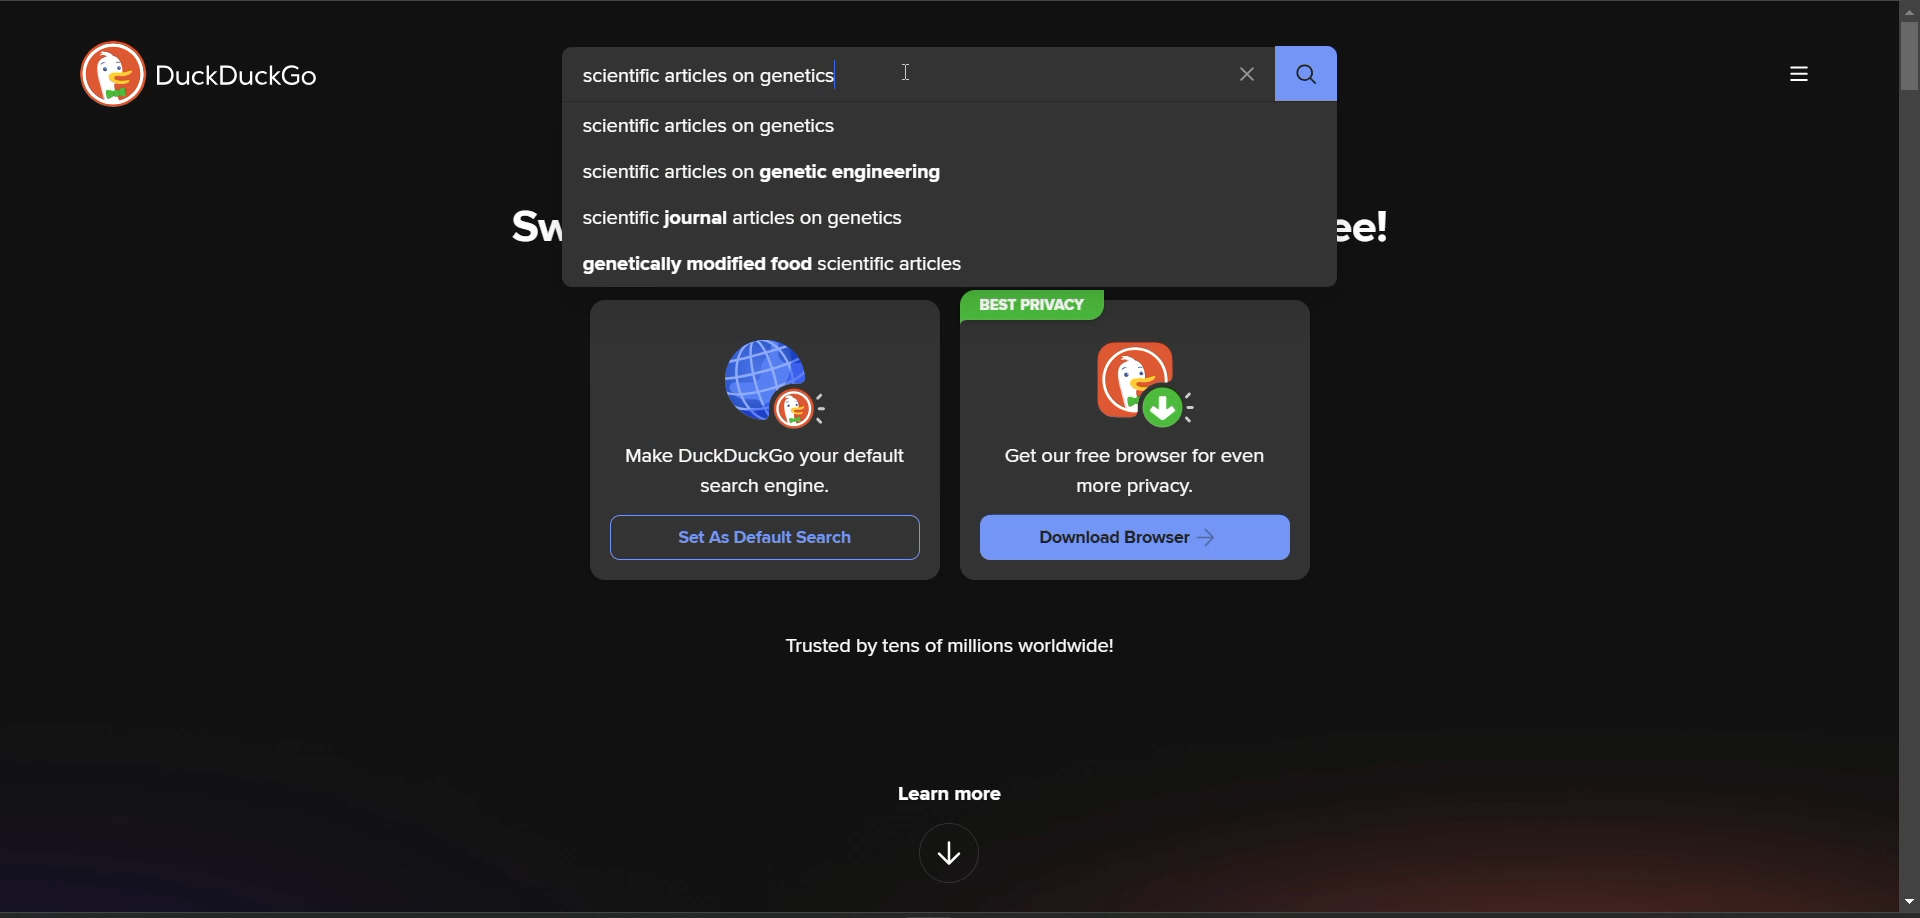 Image resolution: width=1920 pixels, height=918 pixels. I want to click on BEST PRIVACY, so click(1037, 304).